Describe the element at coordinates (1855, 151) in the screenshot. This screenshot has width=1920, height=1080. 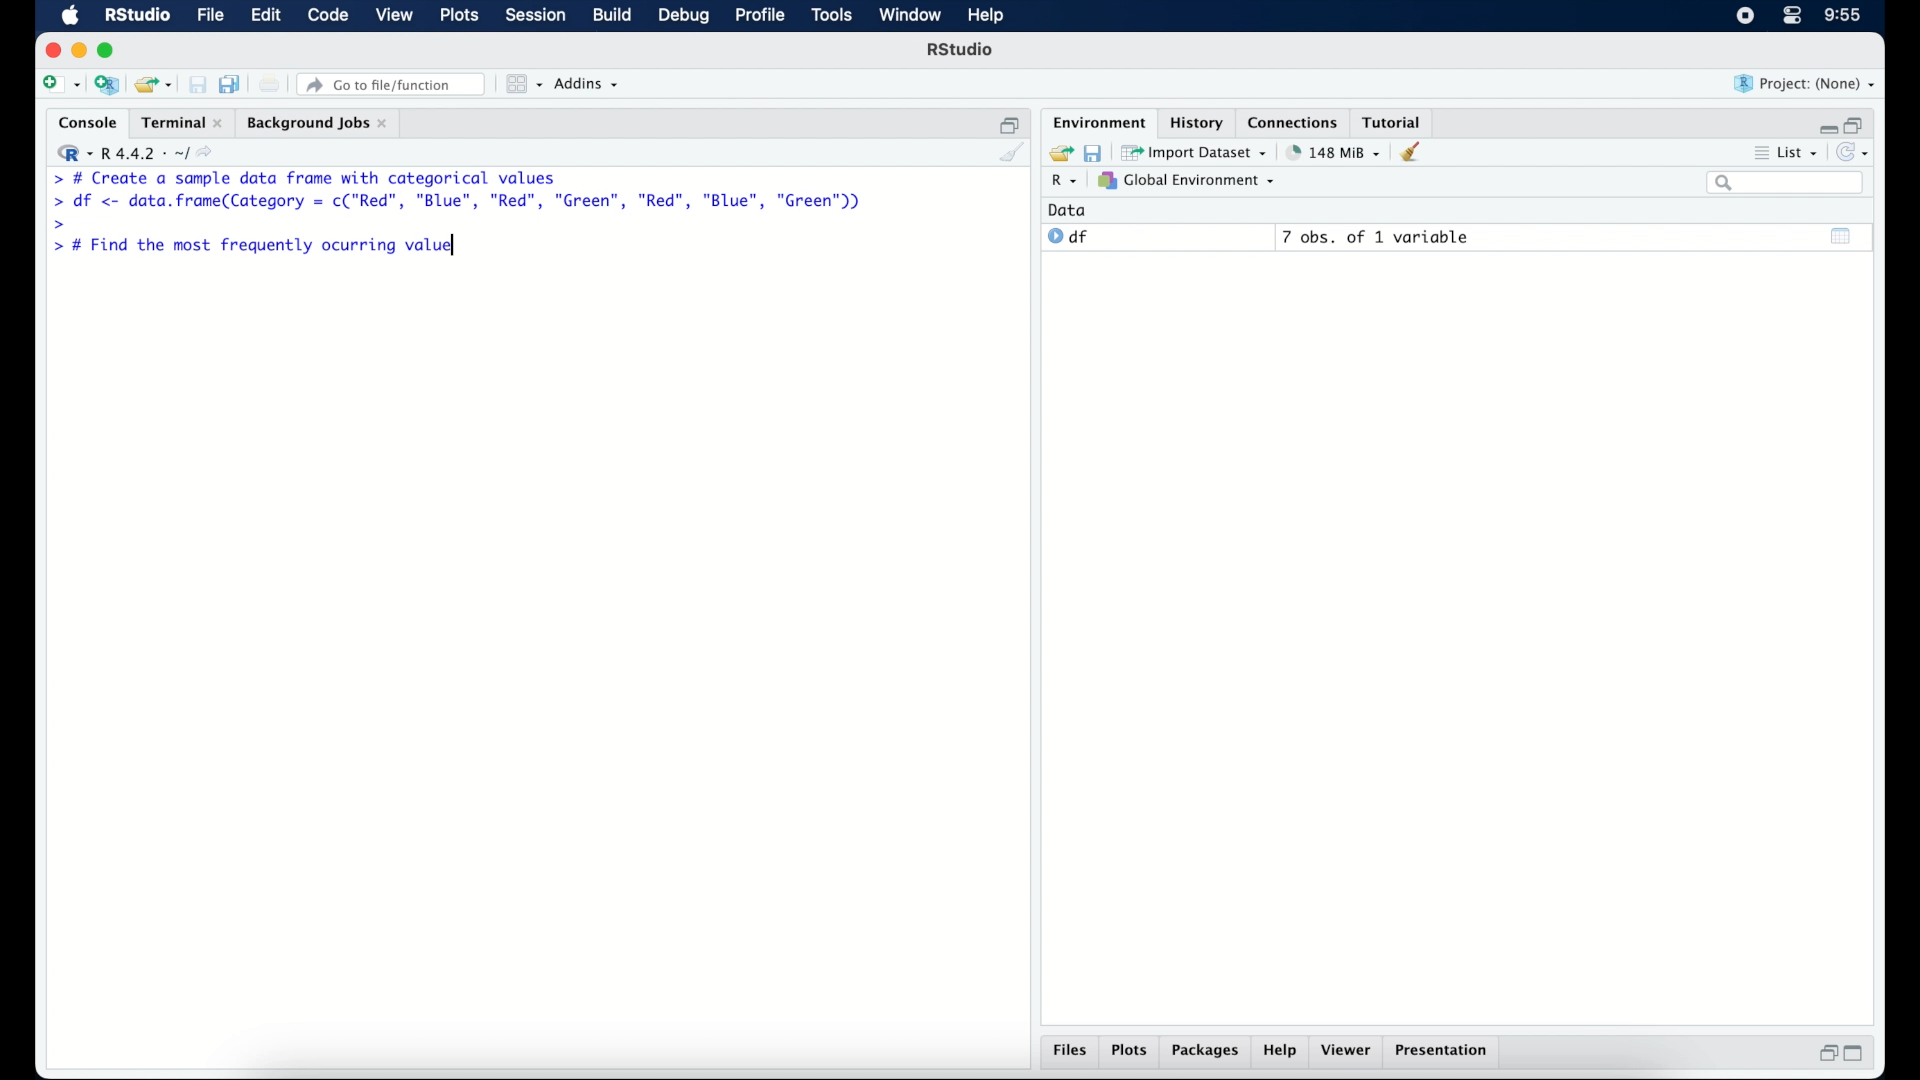
I see `refresh` at that location.